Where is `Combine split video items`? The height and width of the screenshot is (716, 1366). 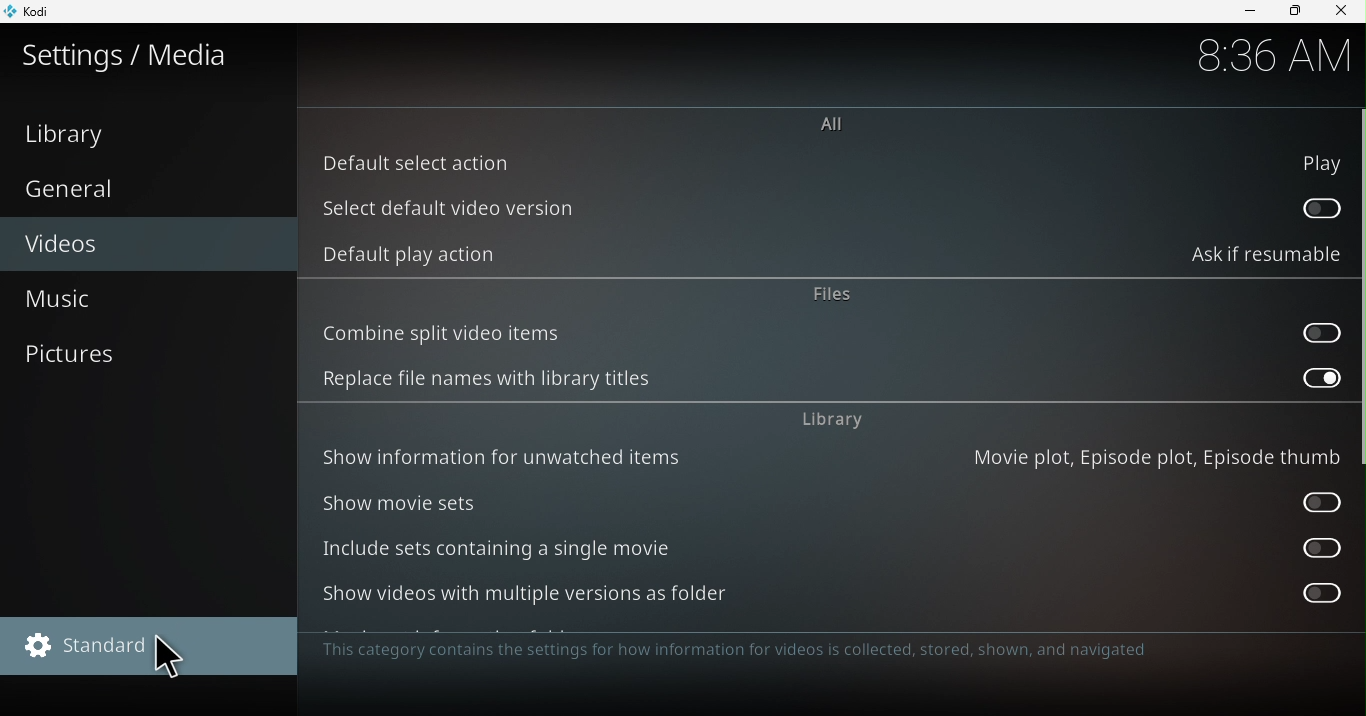
Combine split video items is located at coordinates (828, 331).